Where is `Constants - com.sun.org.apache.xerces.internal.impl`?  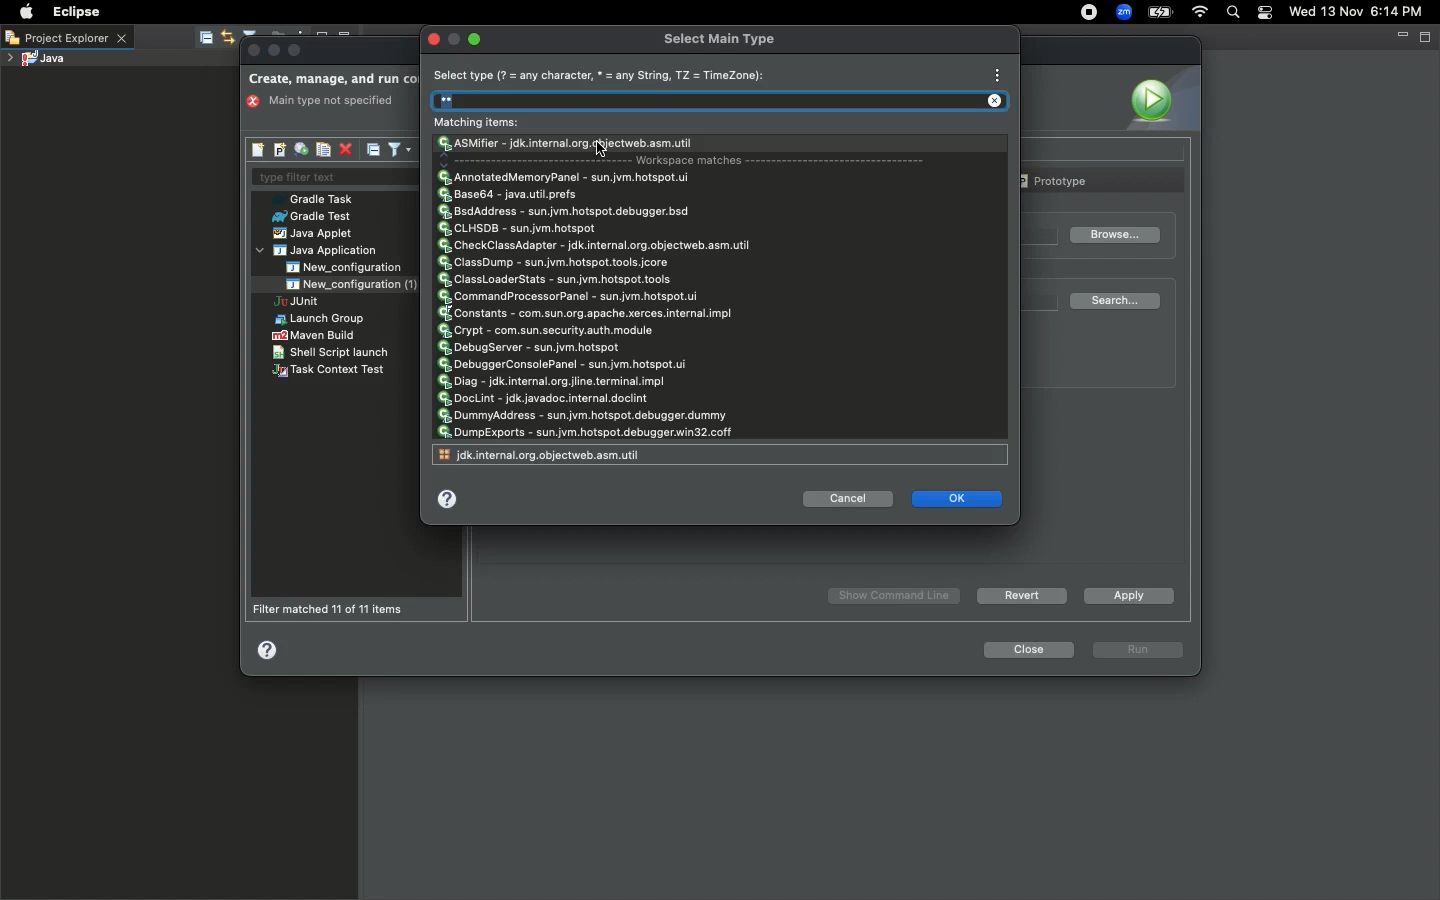 Constants - com.sun.org.apache.xerces.internal.impl is located at coordinates (584, 314).